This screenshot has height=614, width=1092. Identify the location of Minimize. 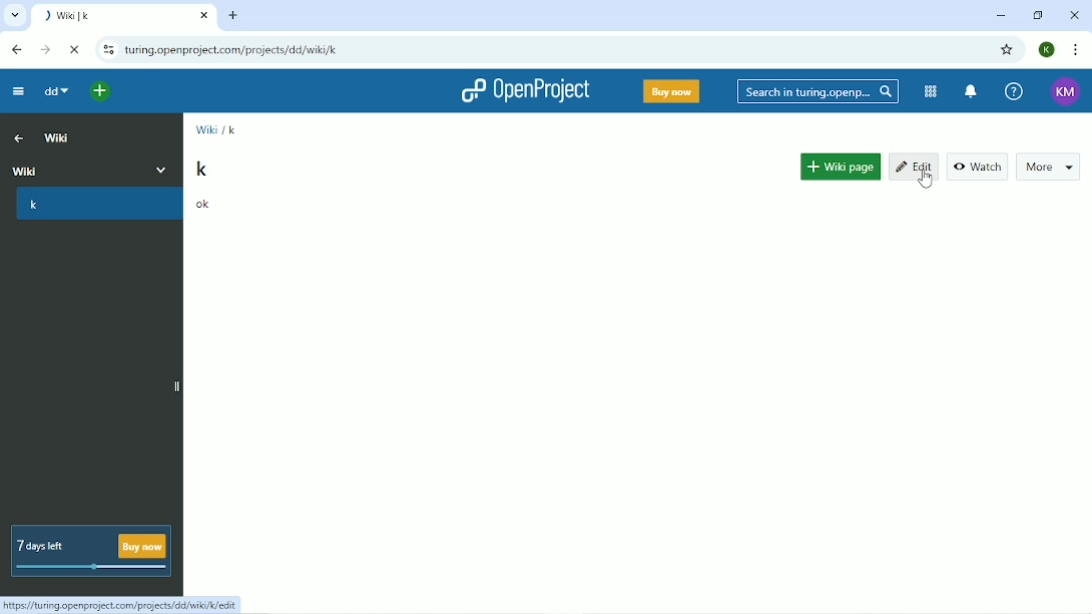
(1001, 16).